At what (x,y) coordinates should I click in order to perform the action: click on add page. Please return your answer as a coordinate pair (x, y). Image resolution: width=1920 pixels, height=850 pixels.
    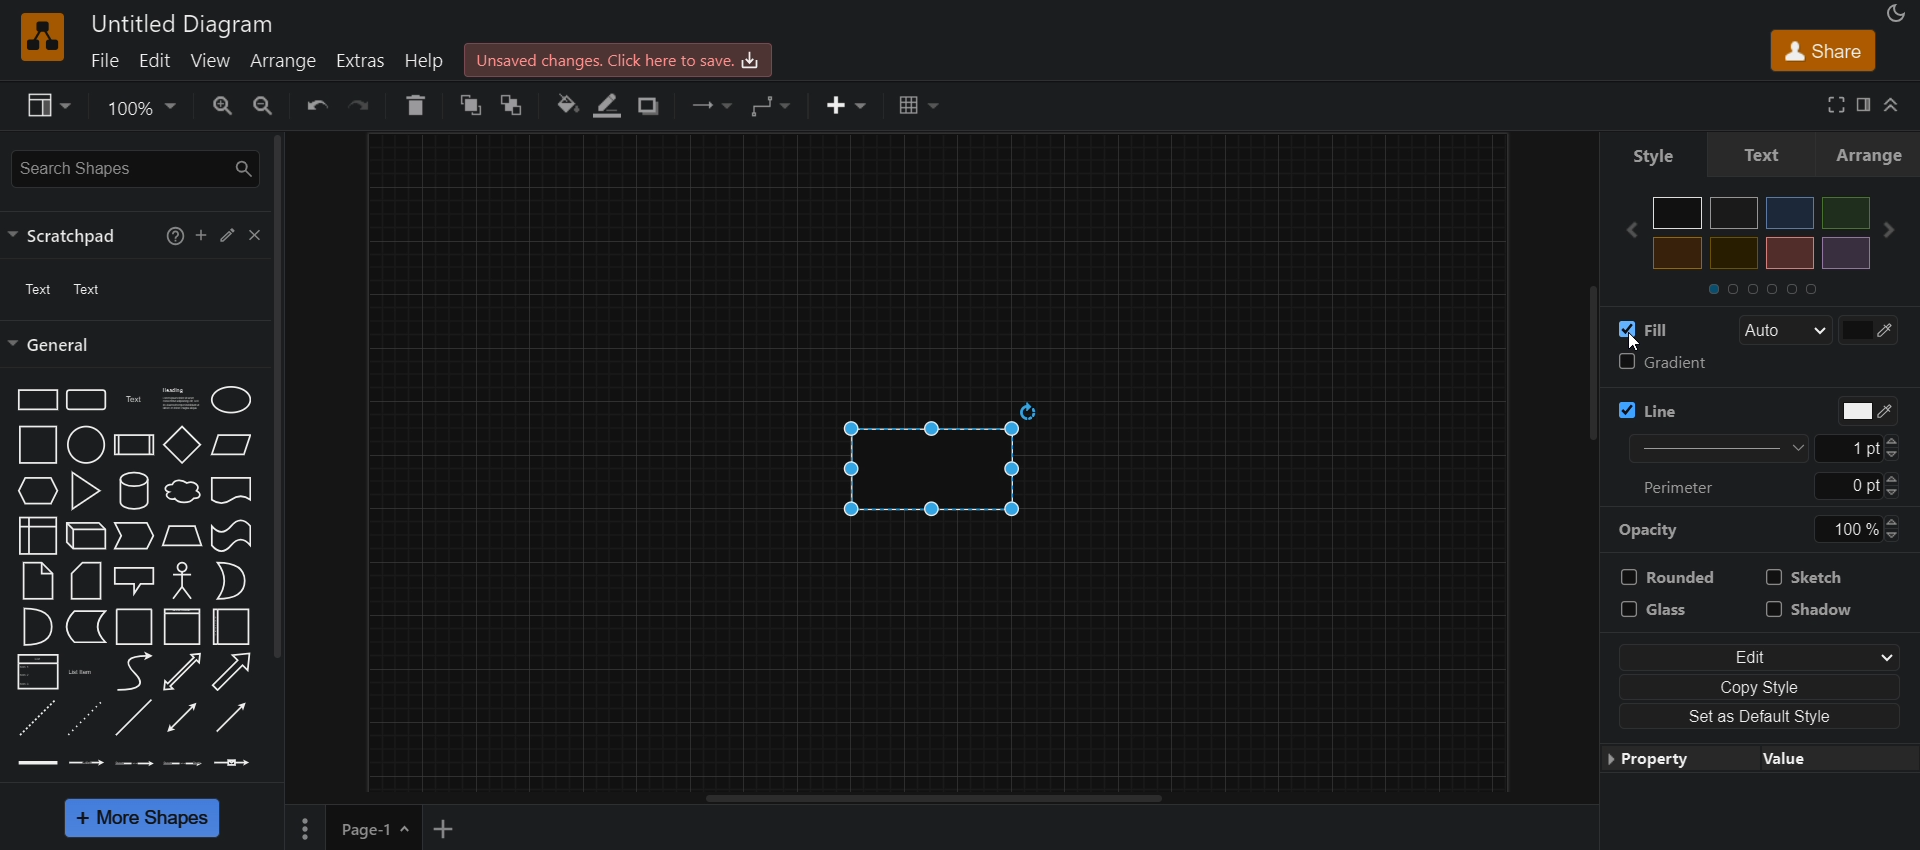
    Looking at the image, I should click on (446, 827).